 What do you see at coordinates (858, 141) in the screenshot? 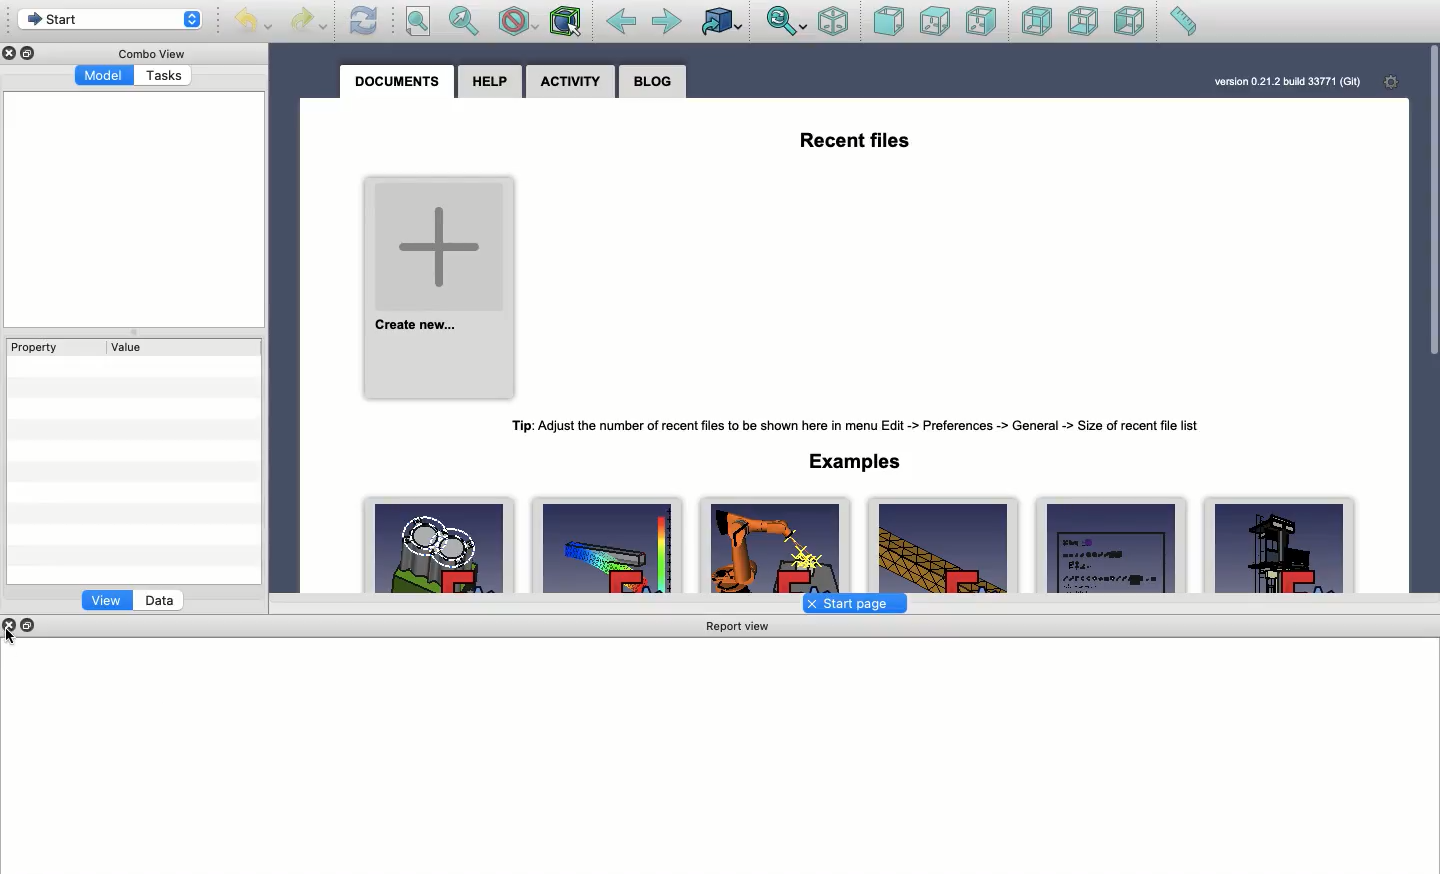
I see `Recent files` at bounding box center [858, 141].